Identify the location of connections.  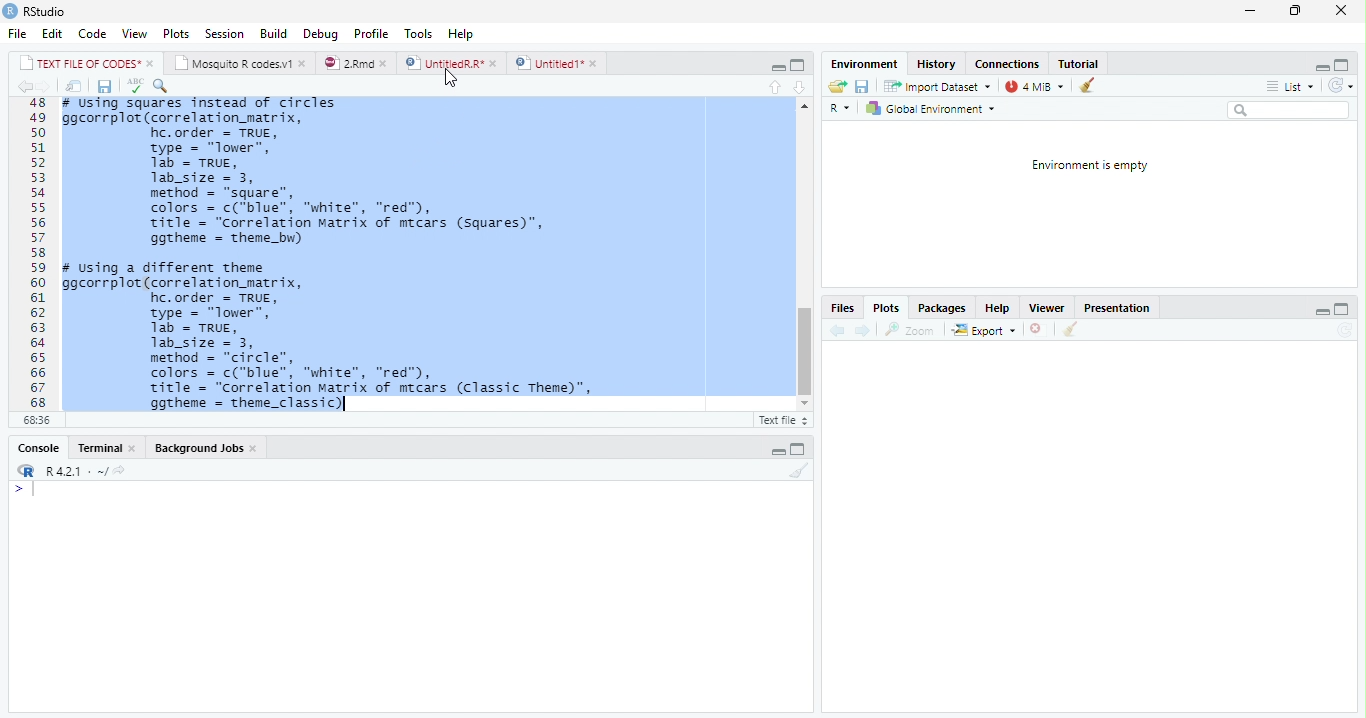
(1009, 64).